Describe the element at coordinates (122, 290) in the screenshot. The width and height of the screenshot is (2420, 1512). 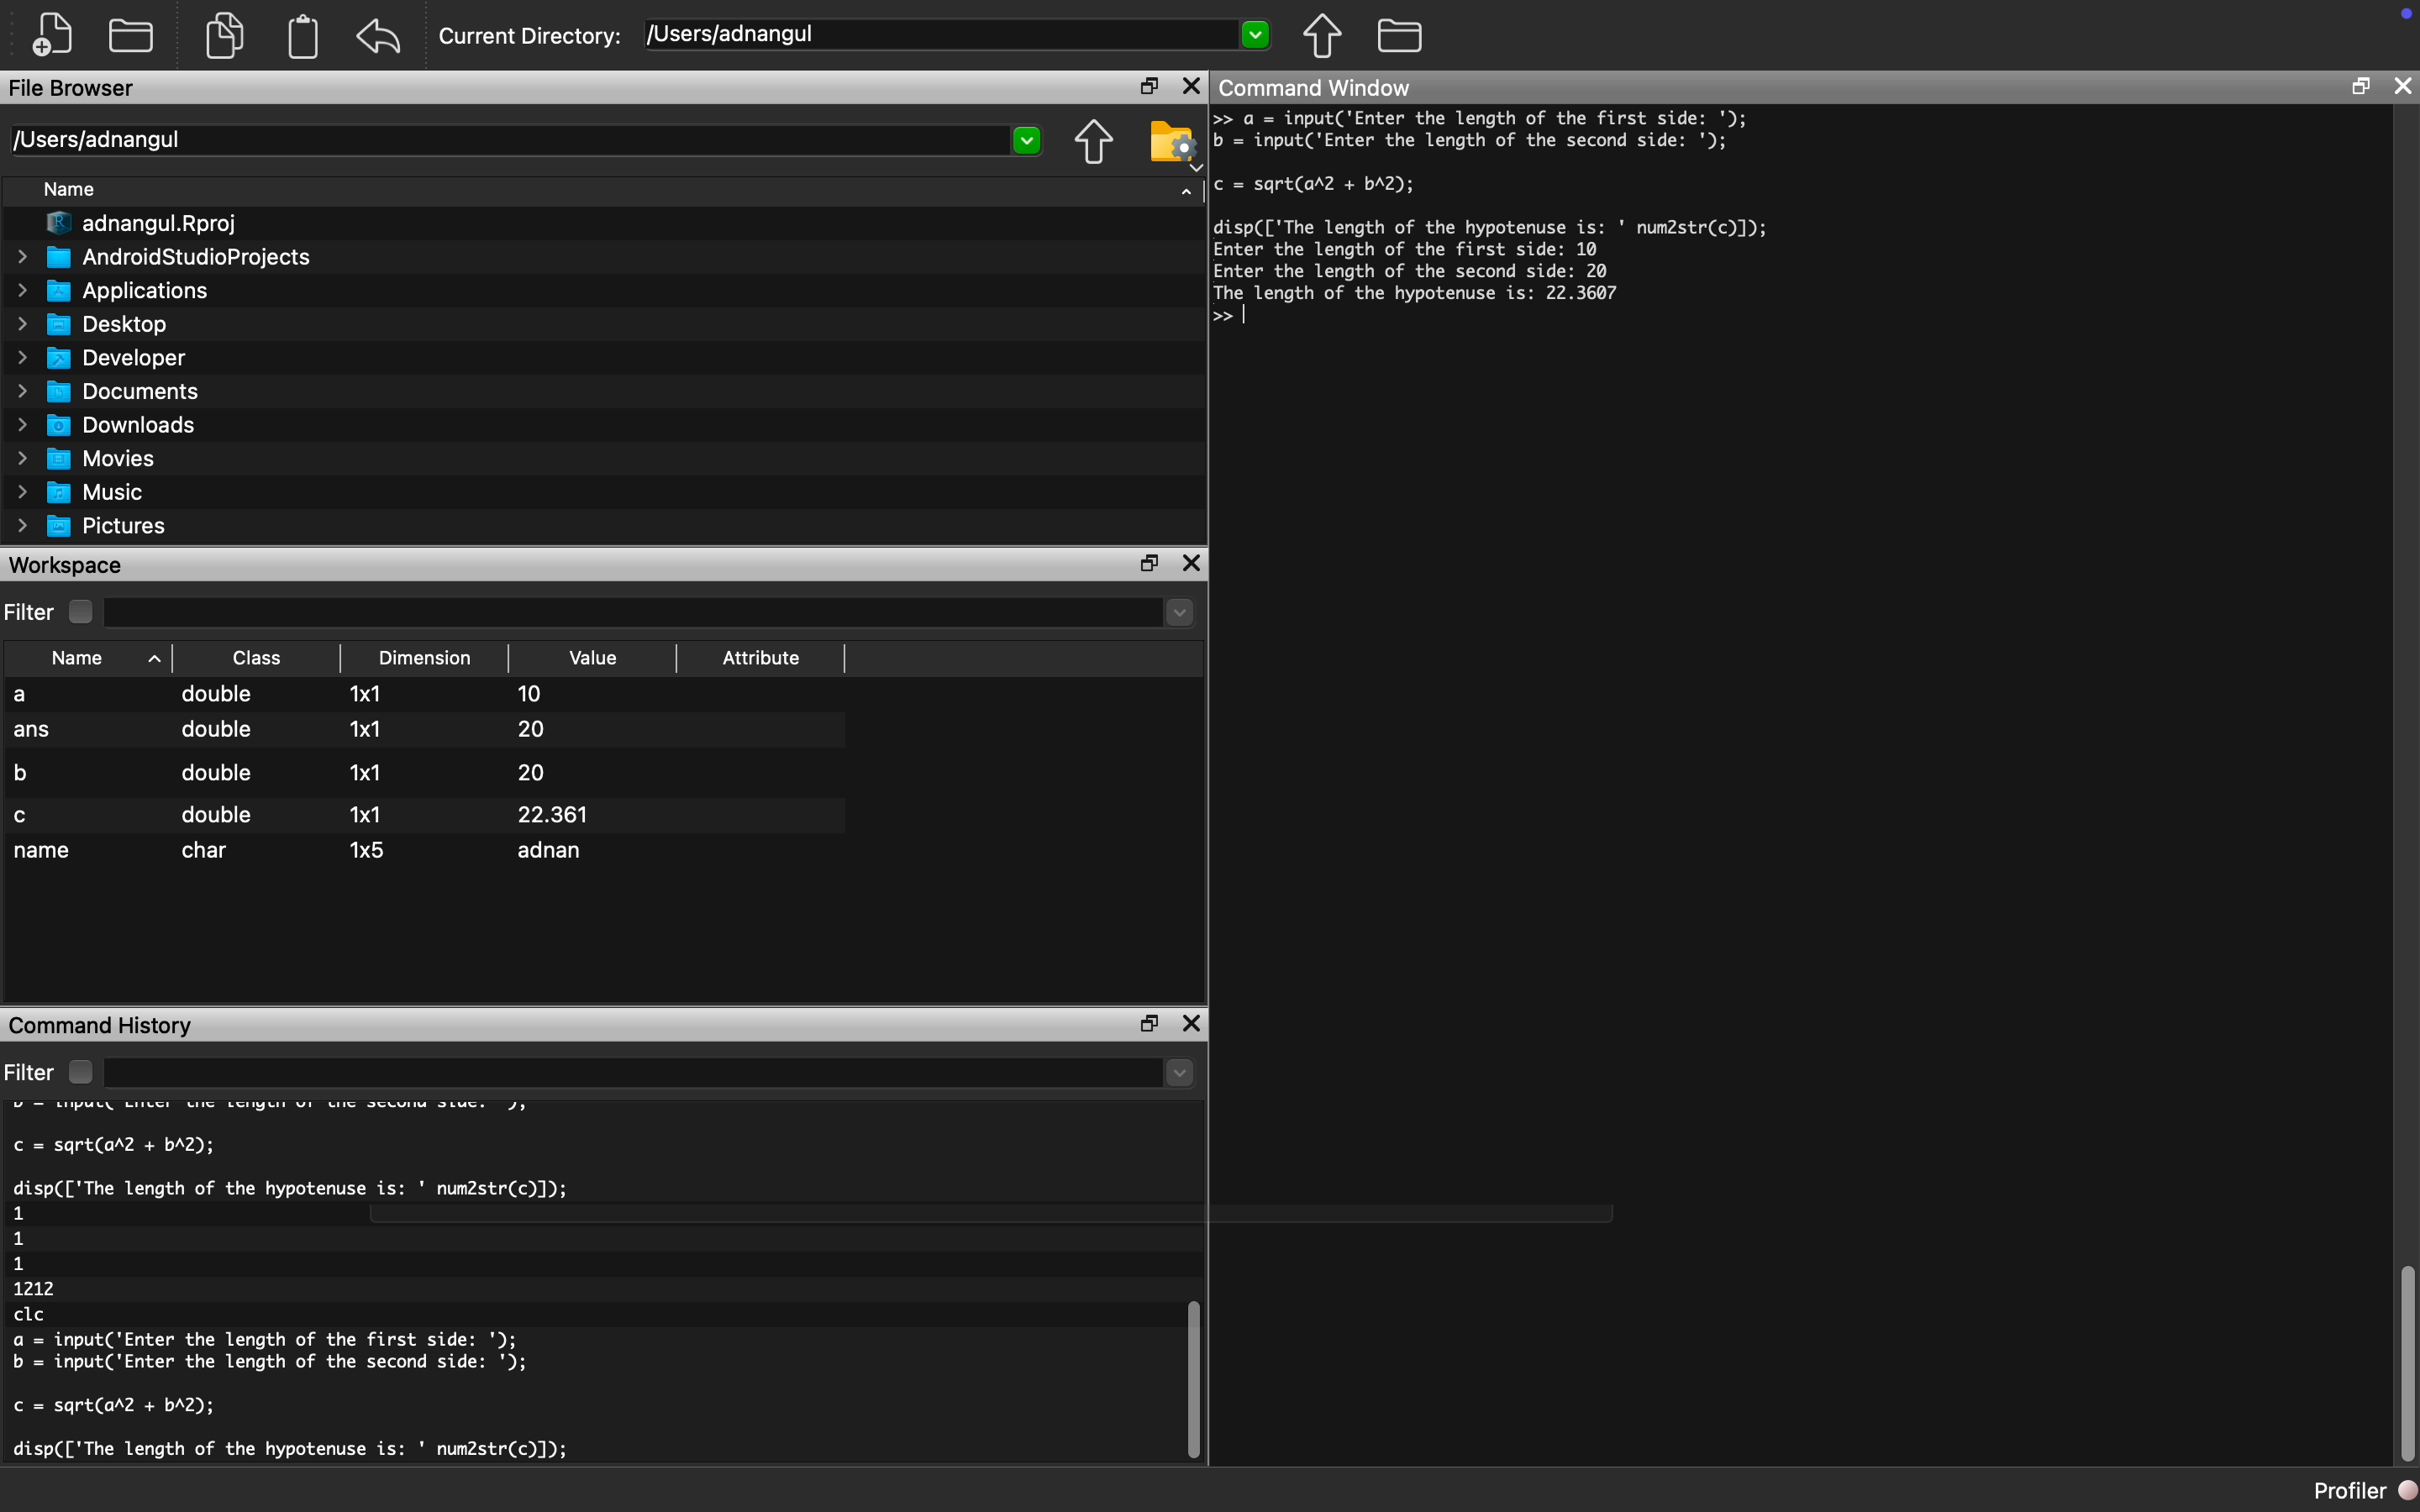
I see ` Applications` at that location.